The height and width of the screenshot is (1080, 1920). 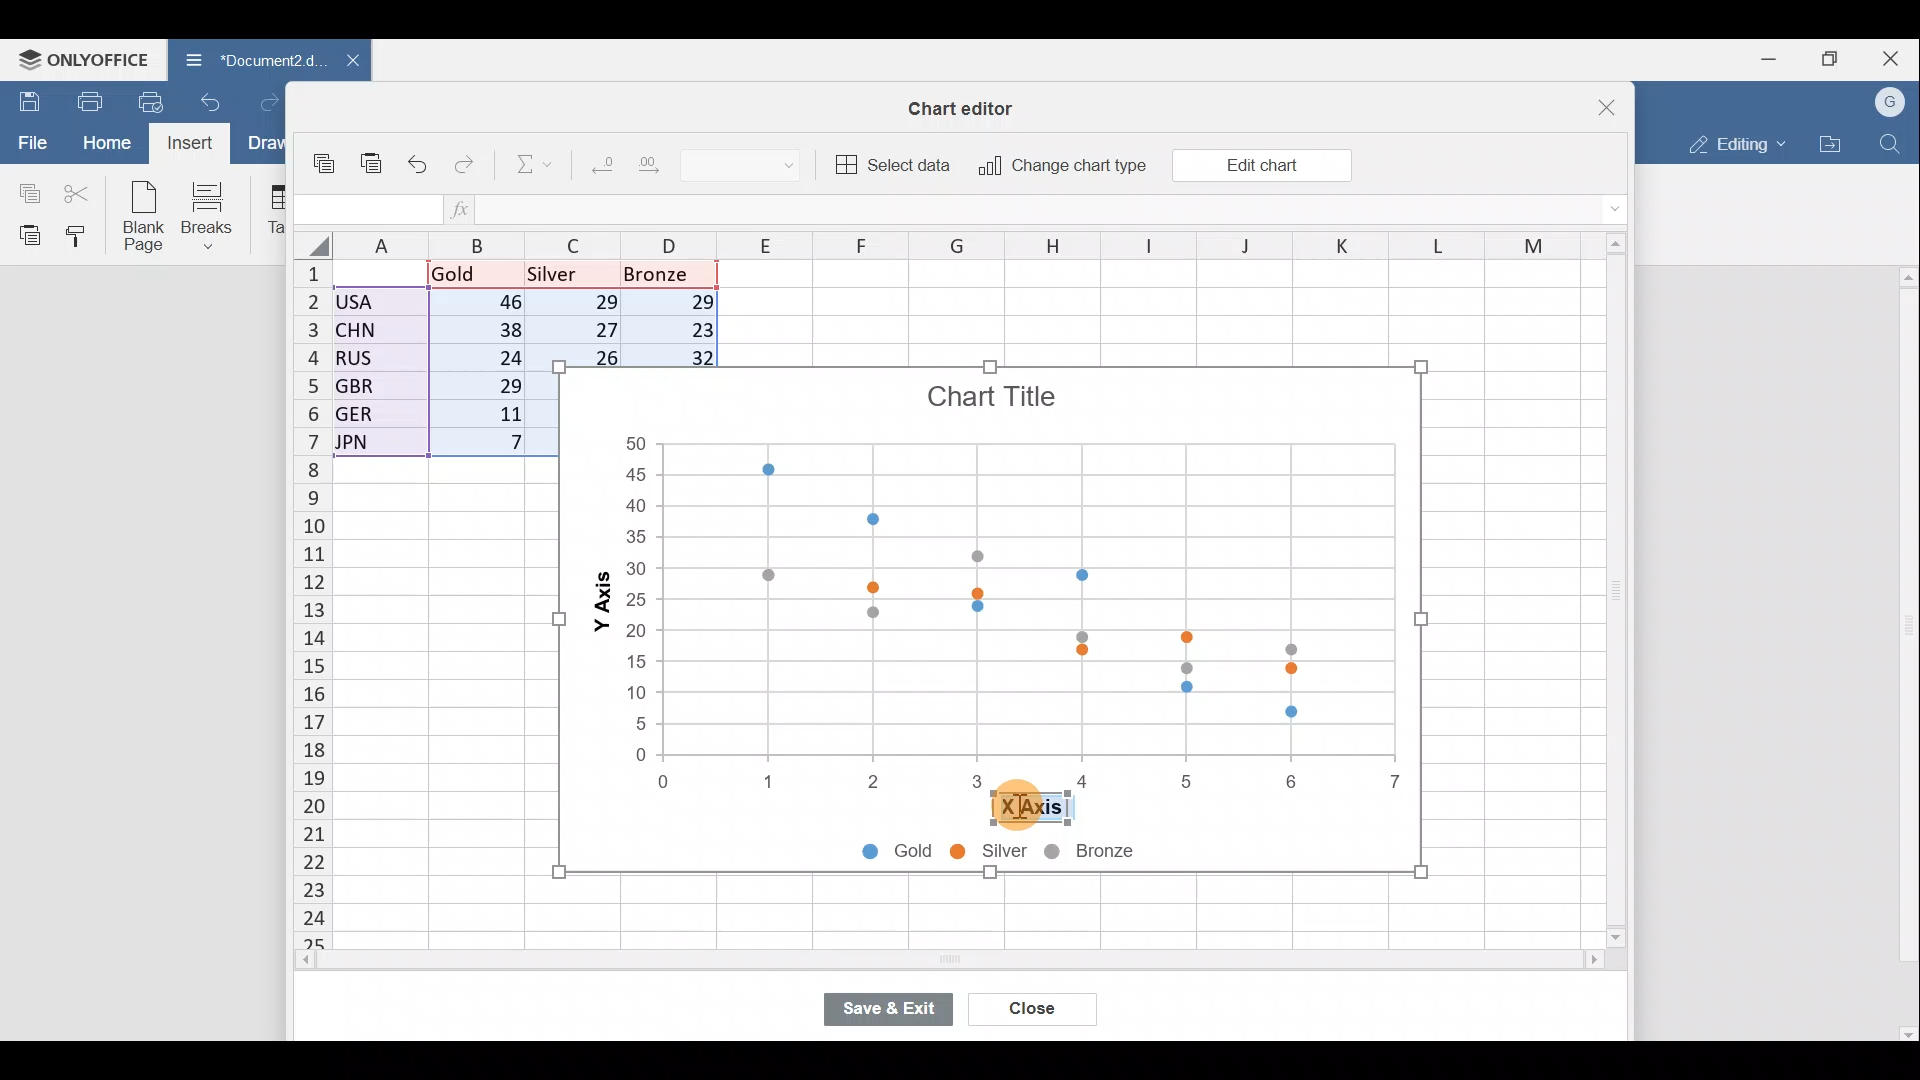 I want to click on Cursor on X-axis, so click(x=1022, y=810).